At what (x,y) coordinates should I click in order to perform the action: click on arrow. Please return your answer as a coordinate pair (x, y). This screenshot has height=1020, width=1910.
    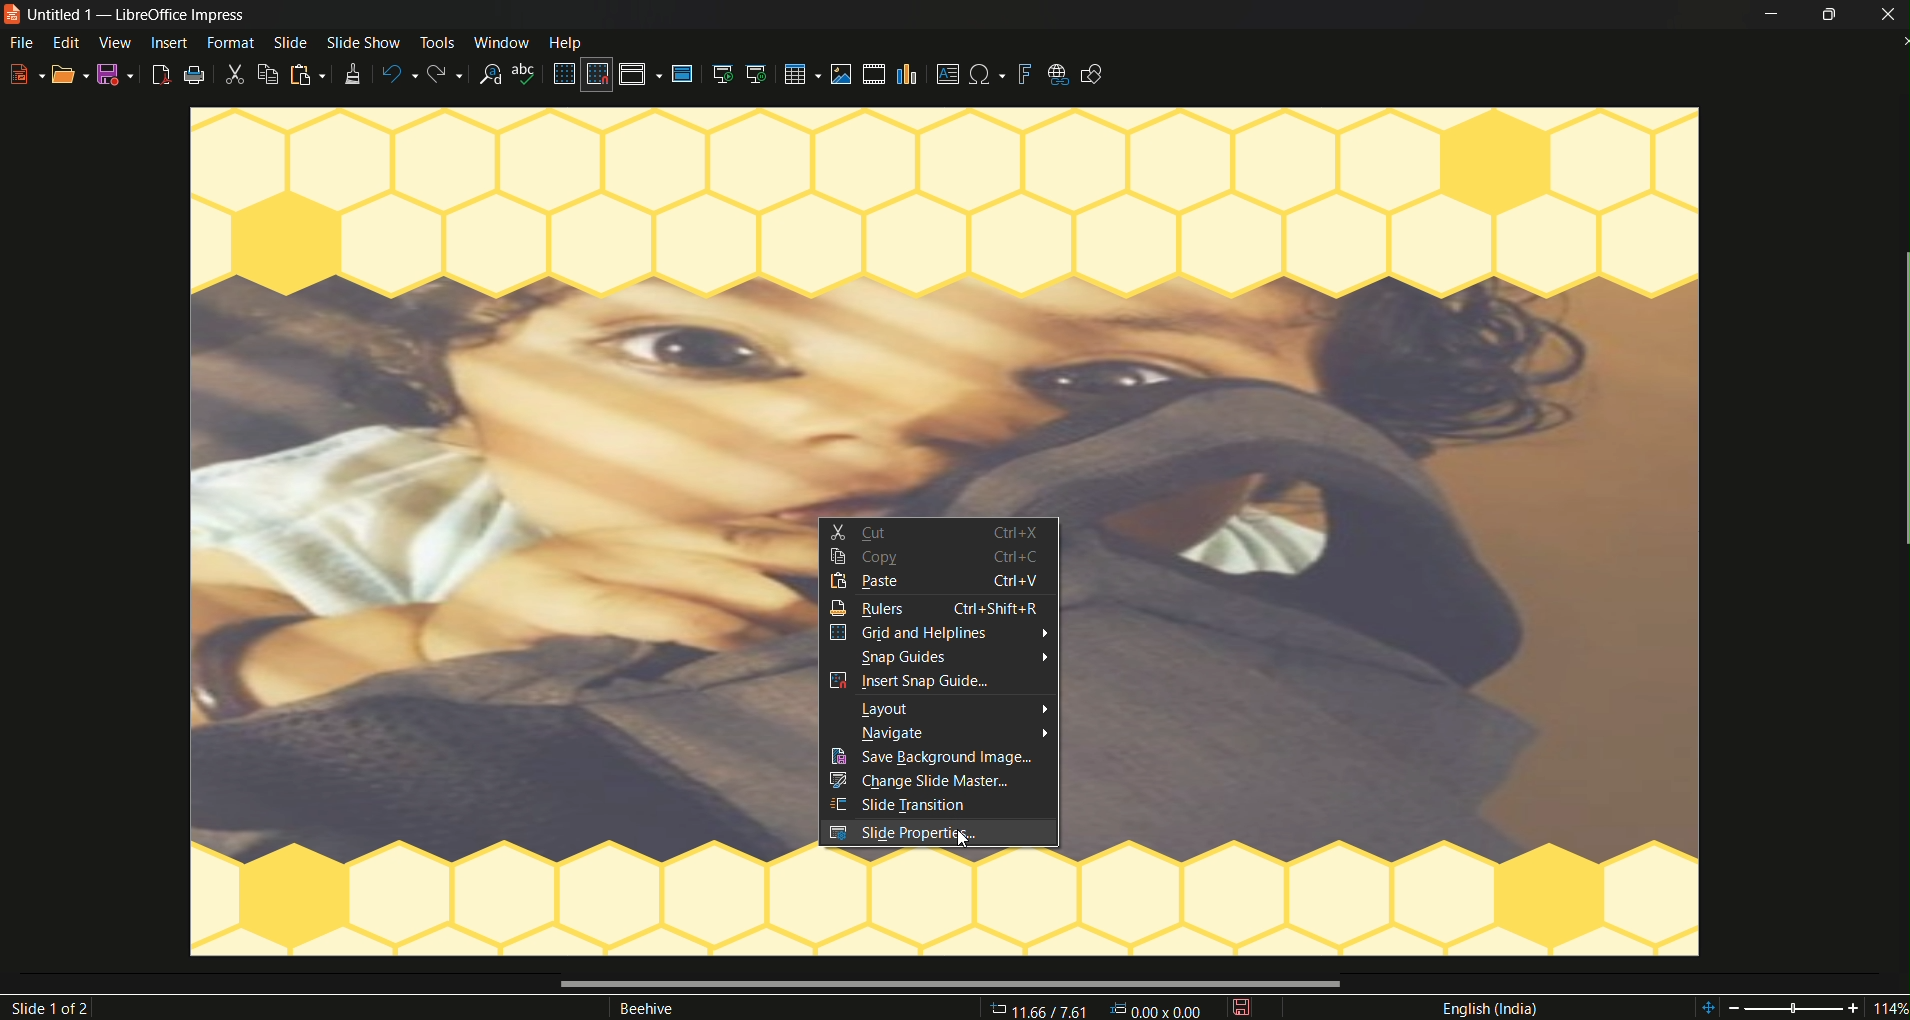
    Looking at the image, I should click on (1044, 657).